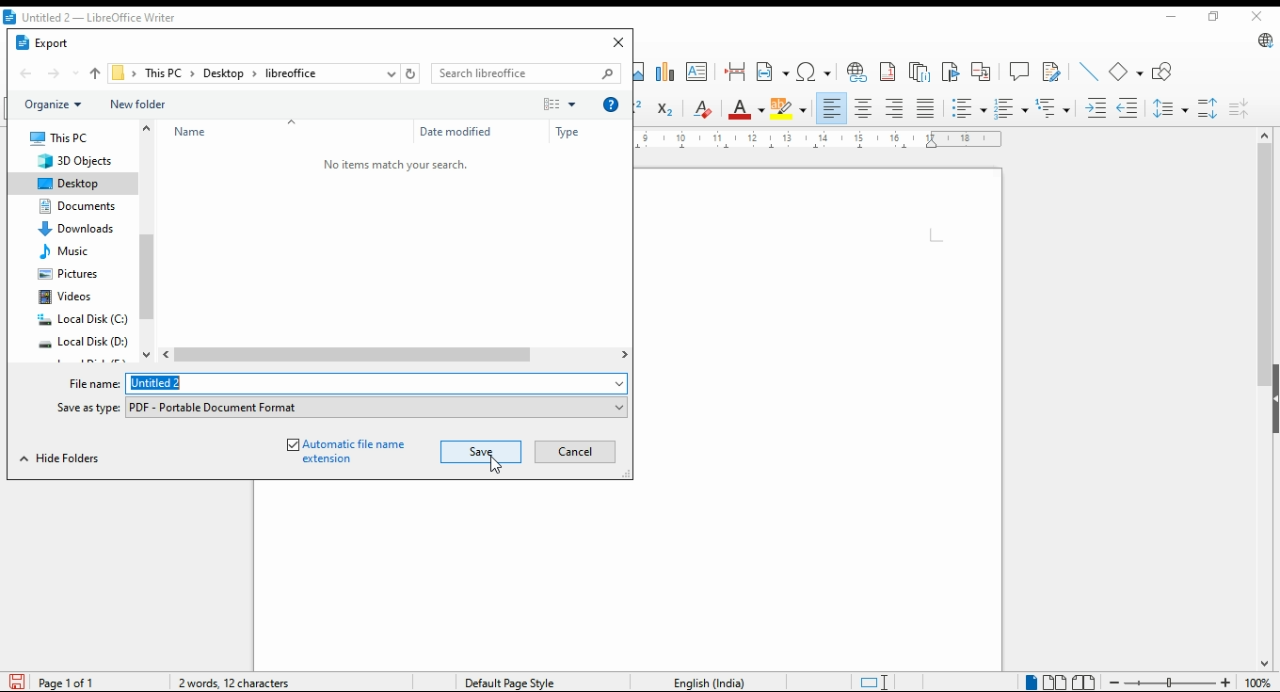 The height and width of the screenshot is (692, 1280). Describe the element at coordinates (413, 74) in the screenshot. I see `refresh` at that location.